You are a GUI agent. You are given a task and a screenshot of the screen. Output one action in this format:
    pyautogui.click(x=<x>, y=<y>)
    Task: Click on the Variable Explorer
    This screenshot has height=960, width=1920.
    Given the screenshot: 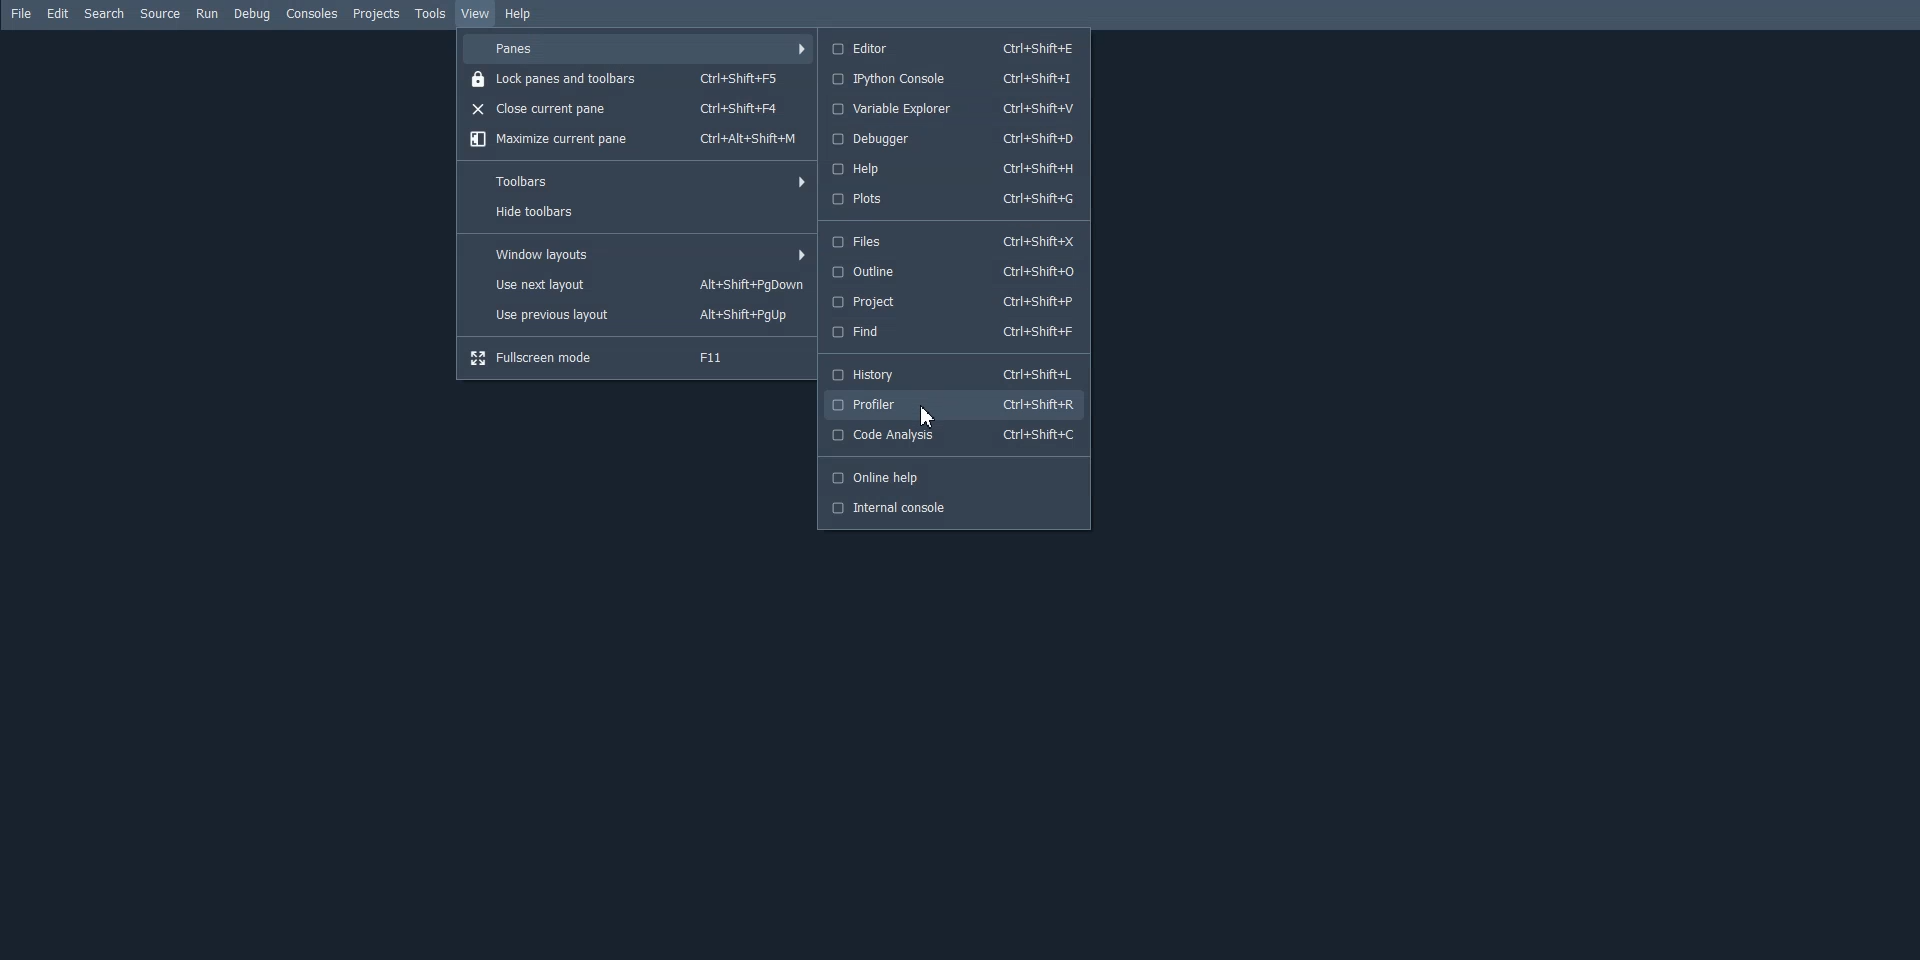 What is the action you would take?
    pyautogui.click(x=952, y=108)
    